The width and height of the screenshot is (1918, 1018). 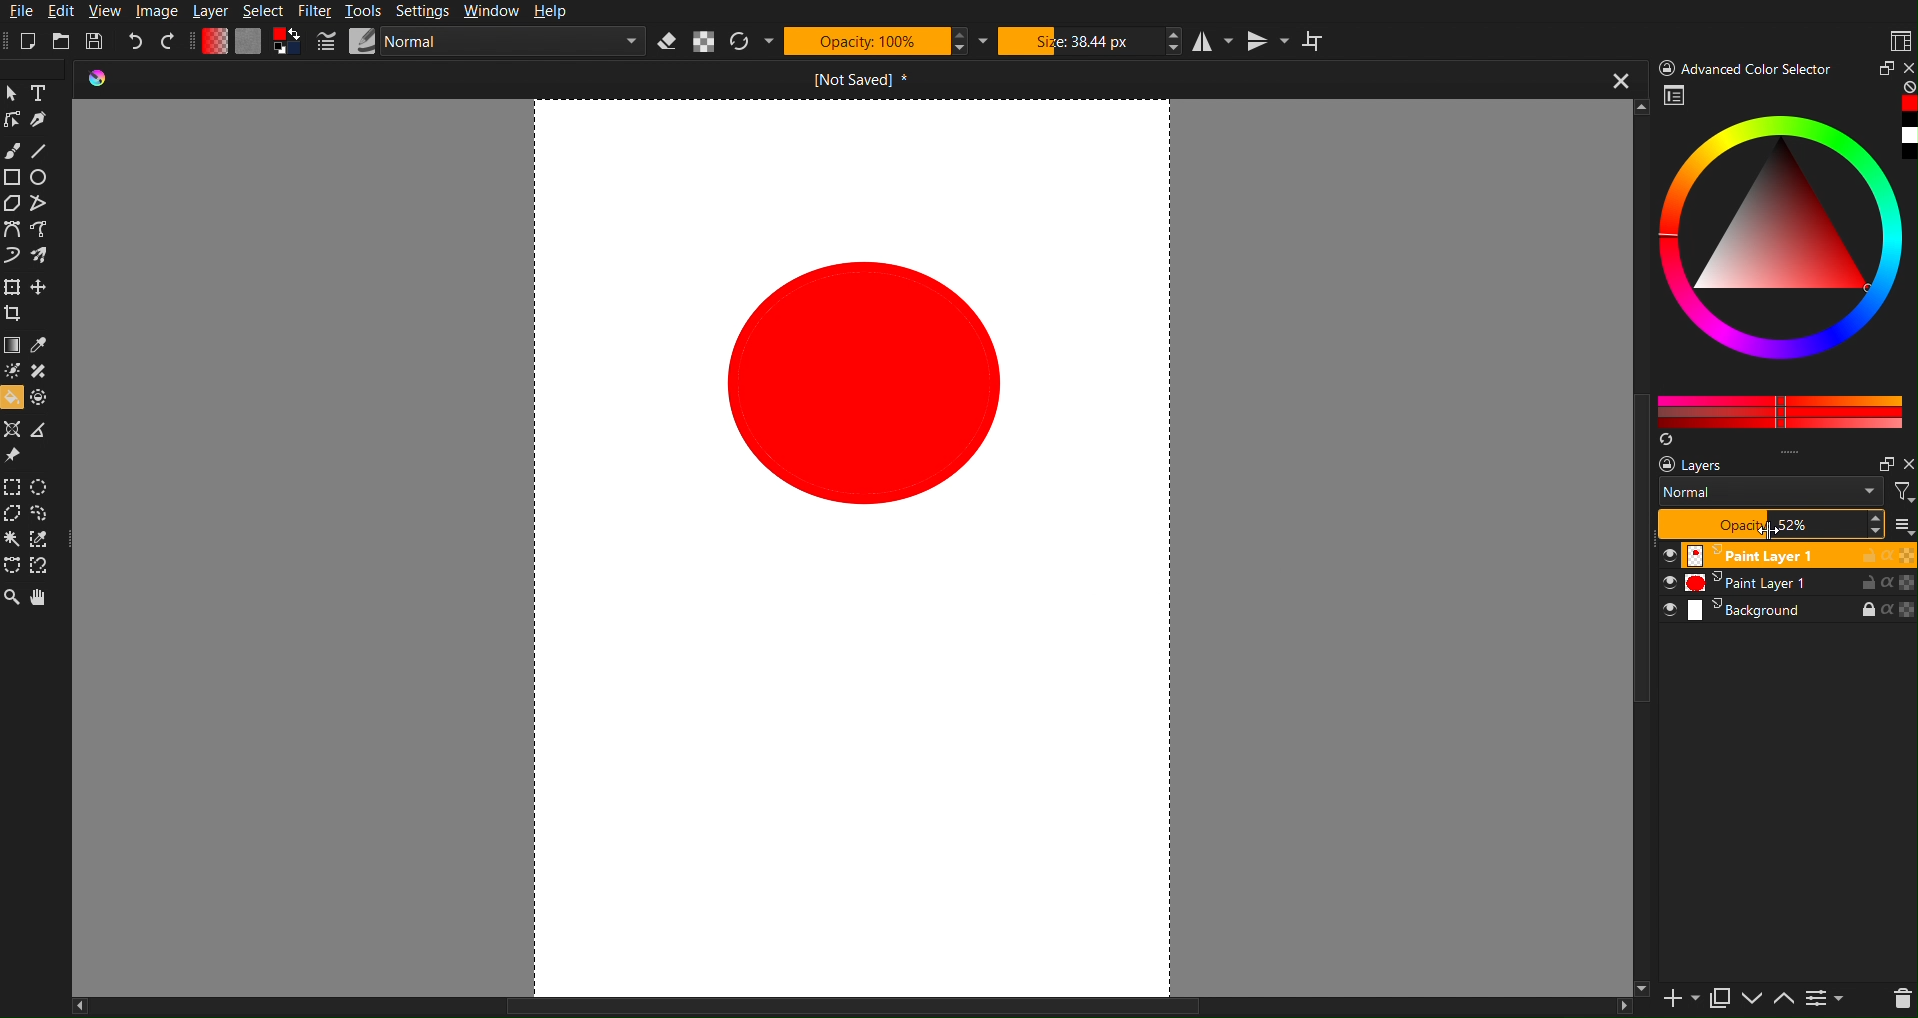 What do you see at coordinates (12, 286) in the screenshot?
I see `Transform` at bounding box center [12, 286].